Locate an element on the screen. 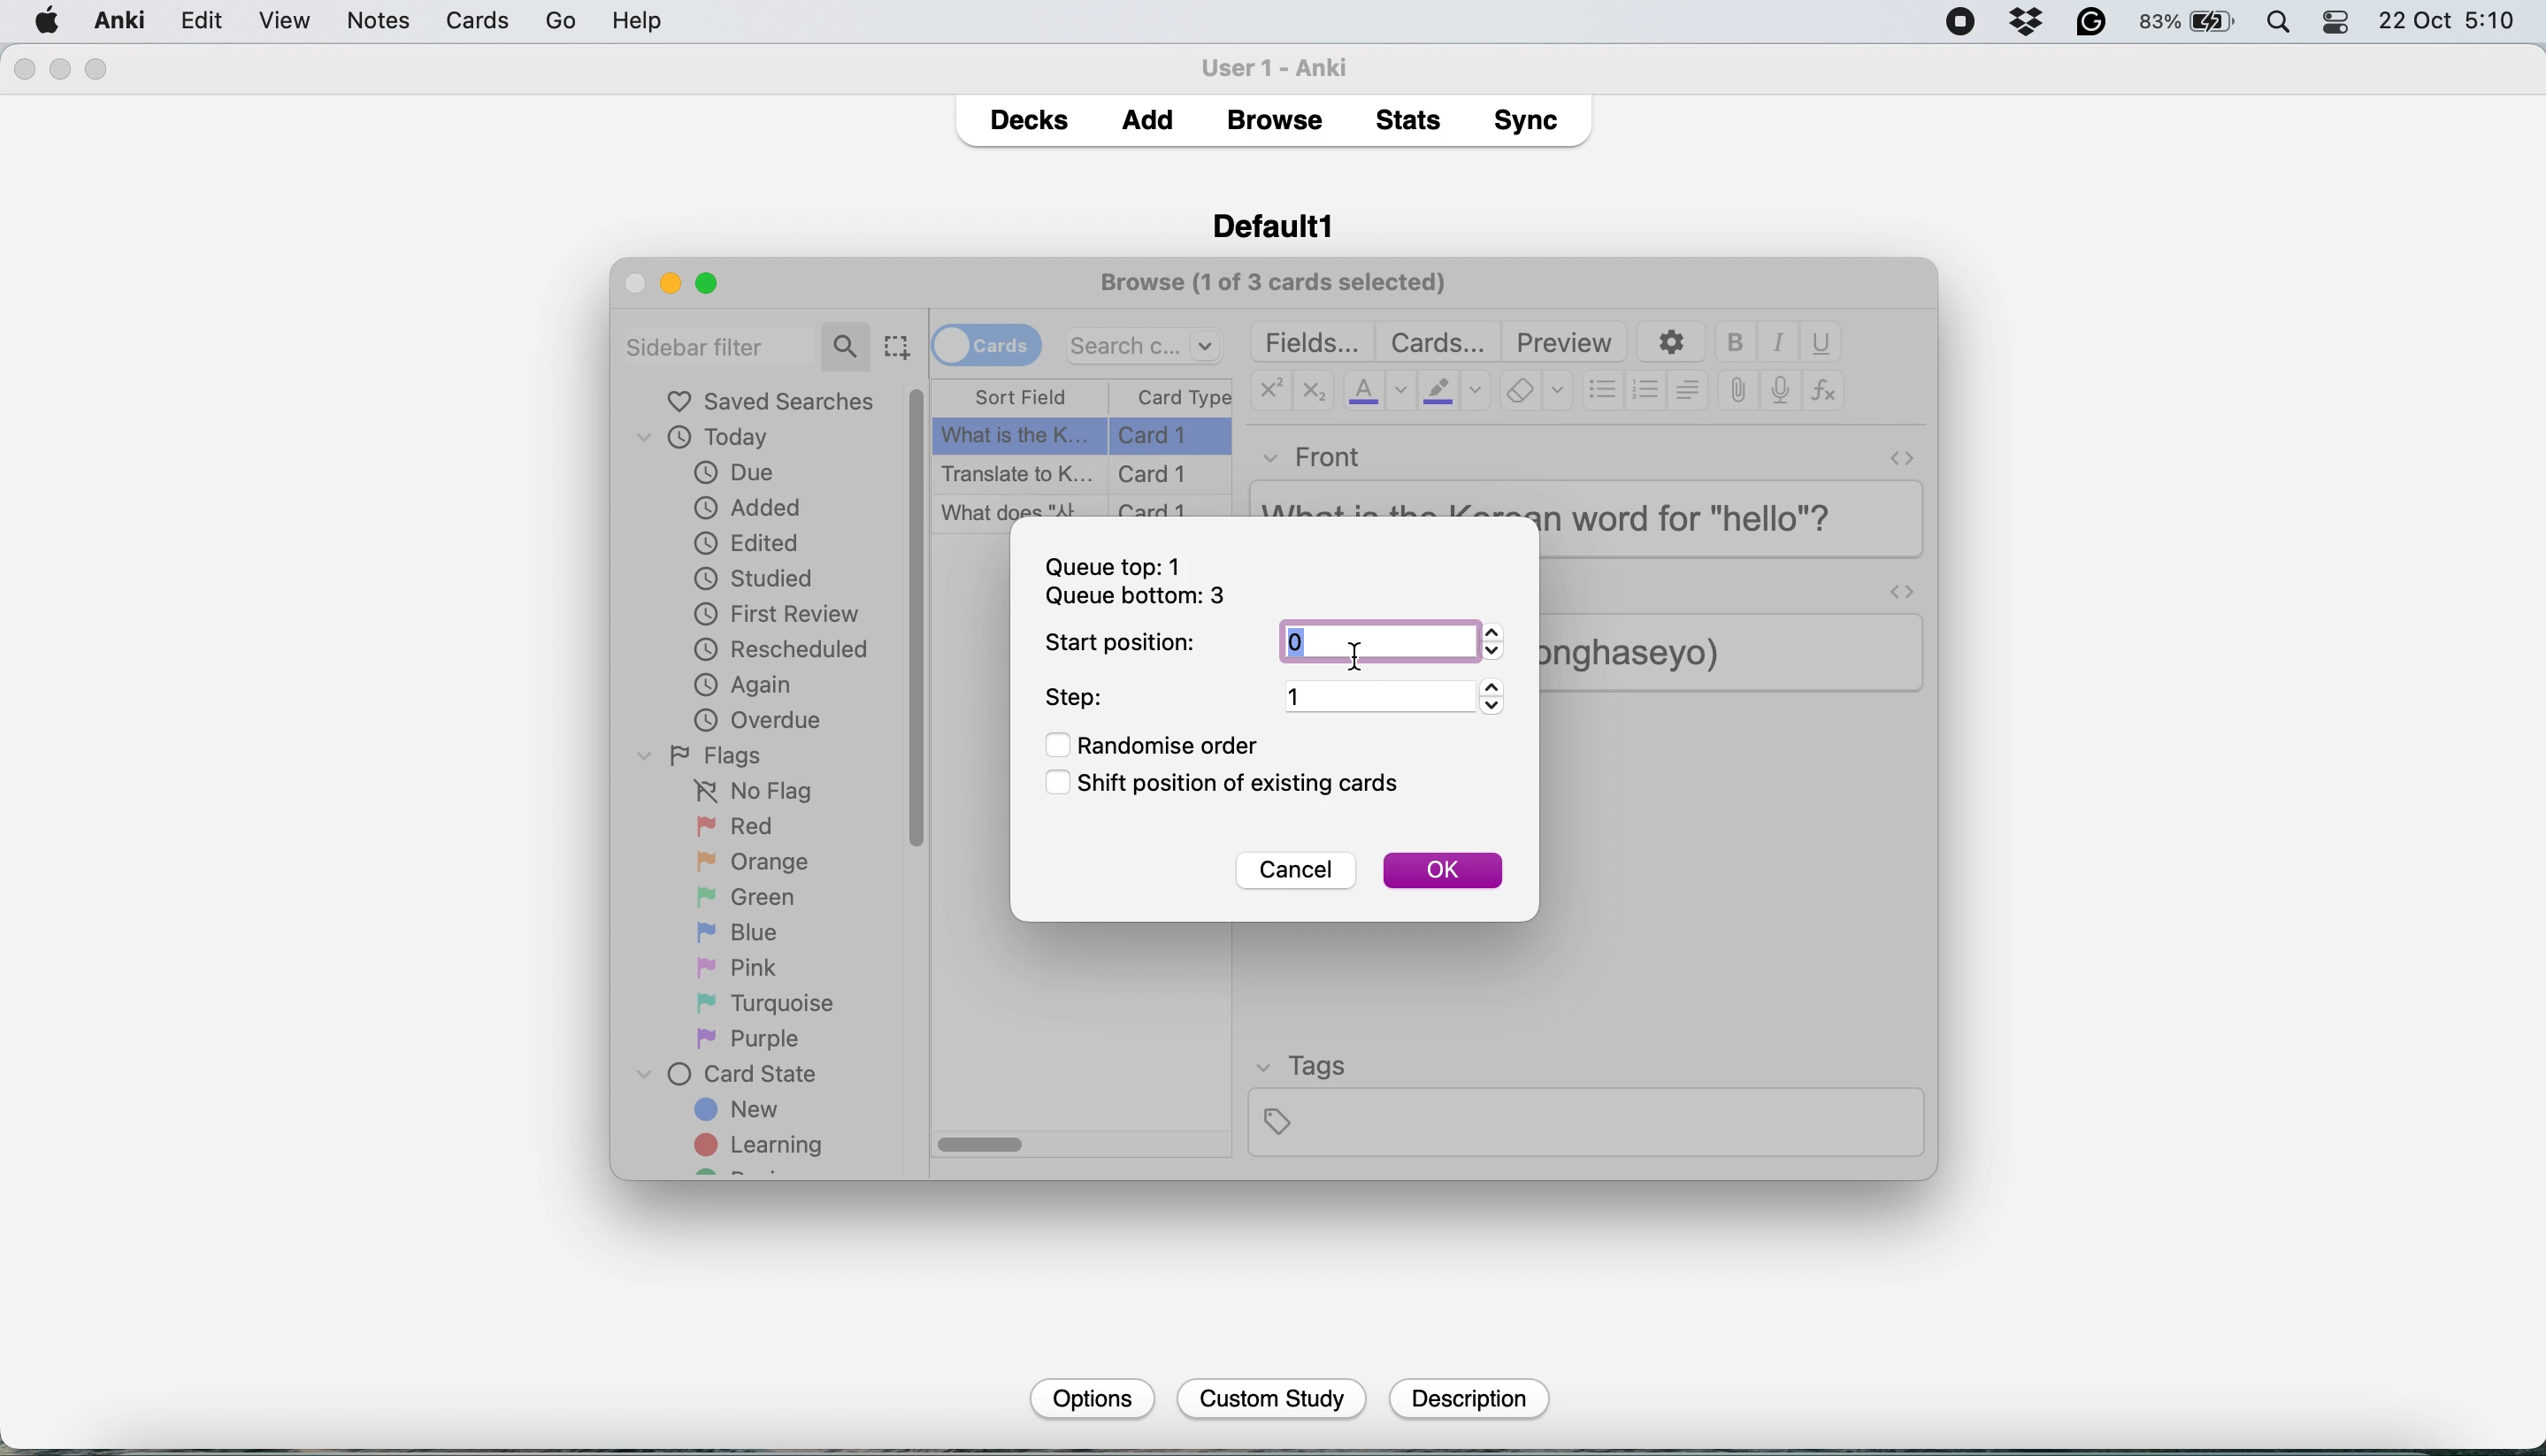 This screenshot has width=2546, height=1456. superscript is located at coordinates (1270, 393).